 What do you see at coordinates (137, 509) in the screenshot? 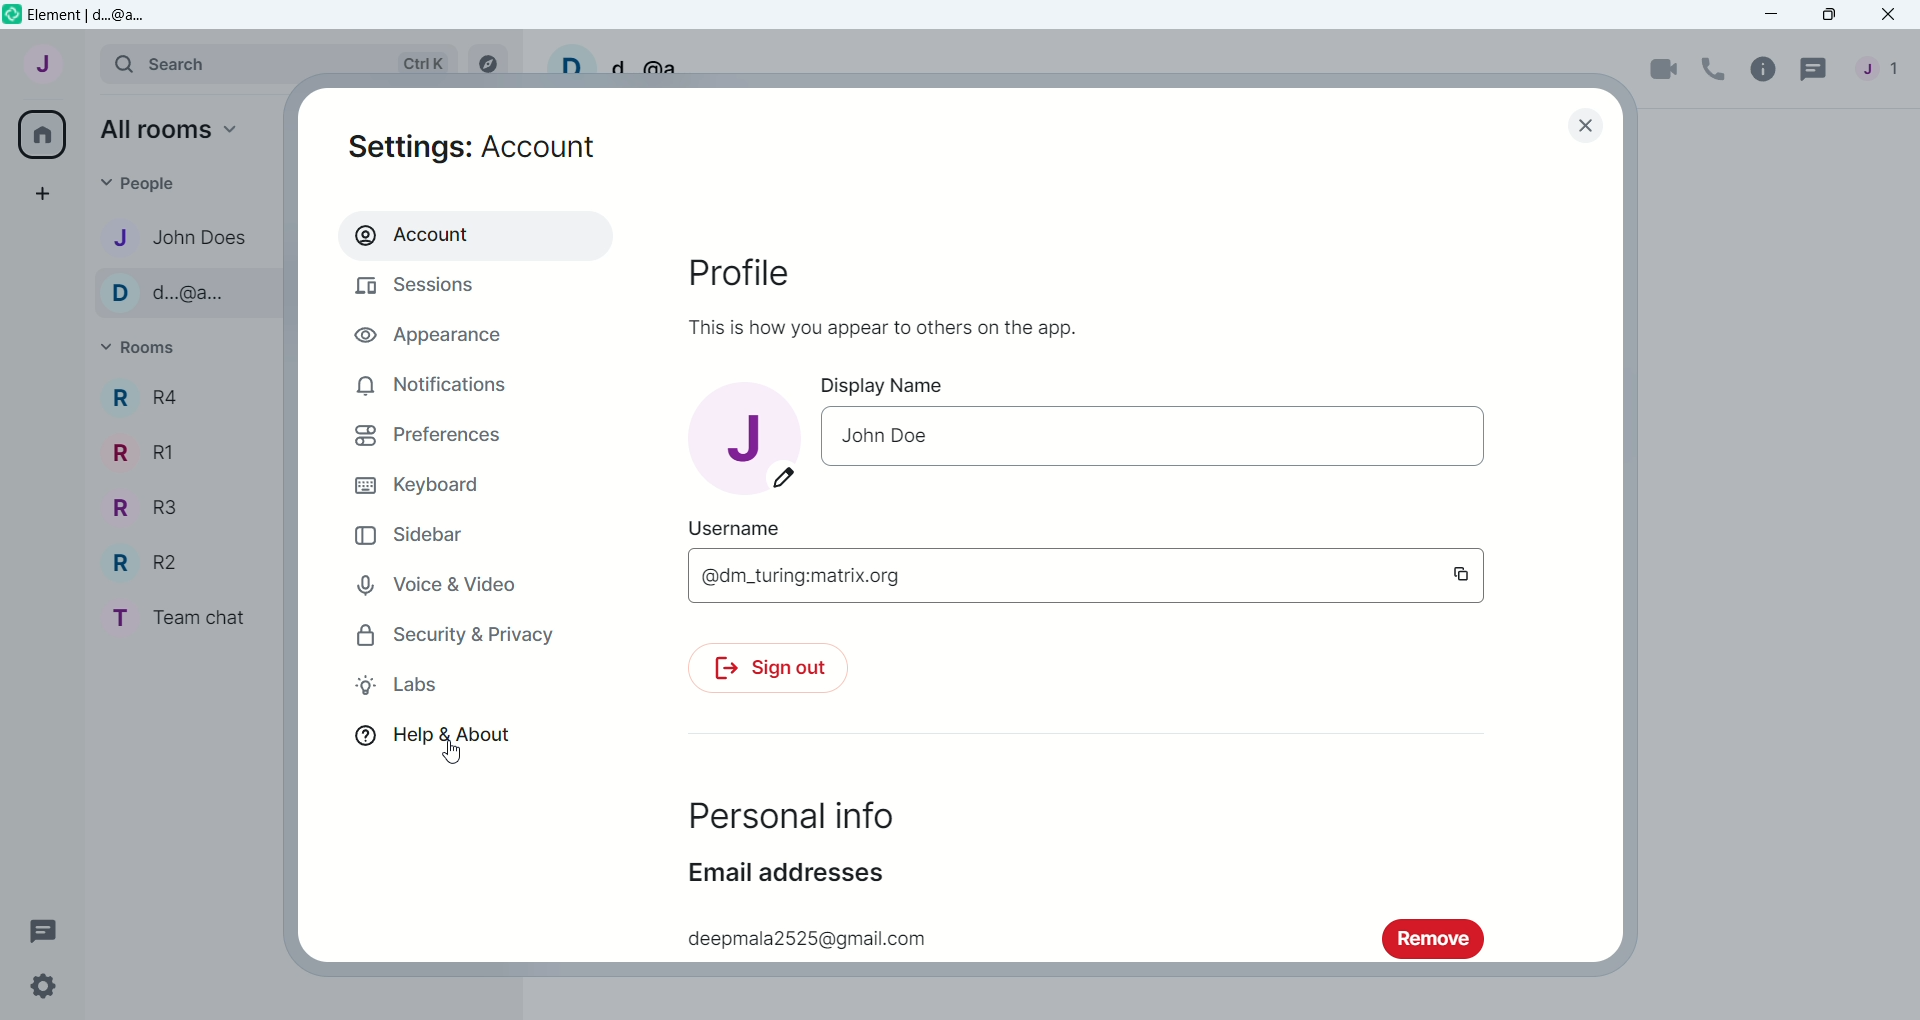
I see `Room R3` at bounding box center [137, 509].